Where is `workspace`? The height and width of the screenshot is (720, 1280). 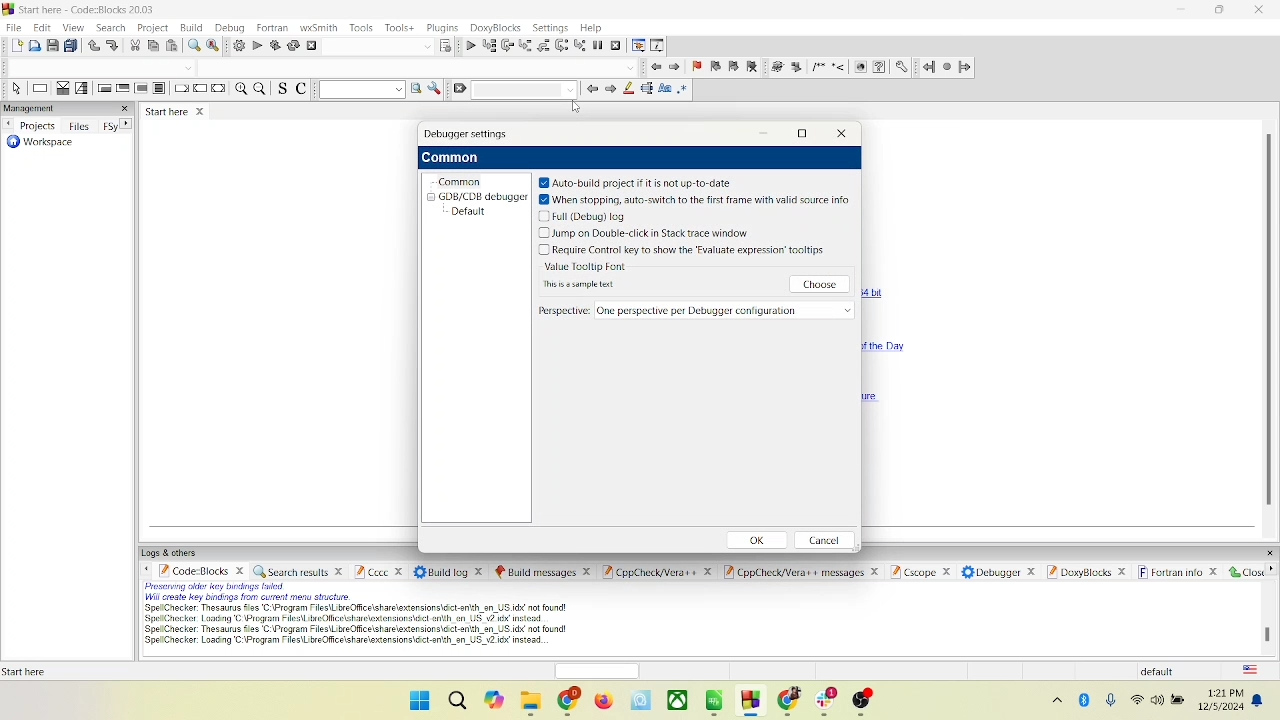 workspace is located at coordinates (39, 141).